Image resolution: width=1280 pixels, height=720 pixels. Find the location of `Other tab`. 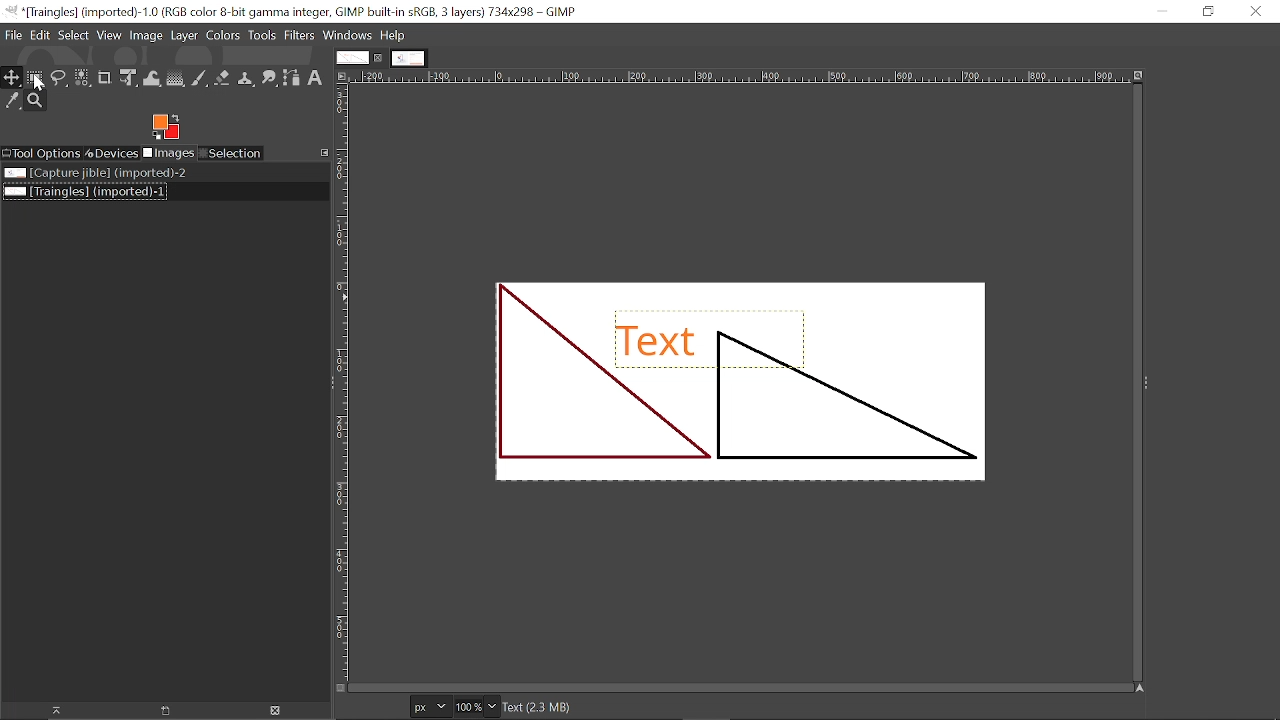

Other tab is located at coordinates (408, 58).